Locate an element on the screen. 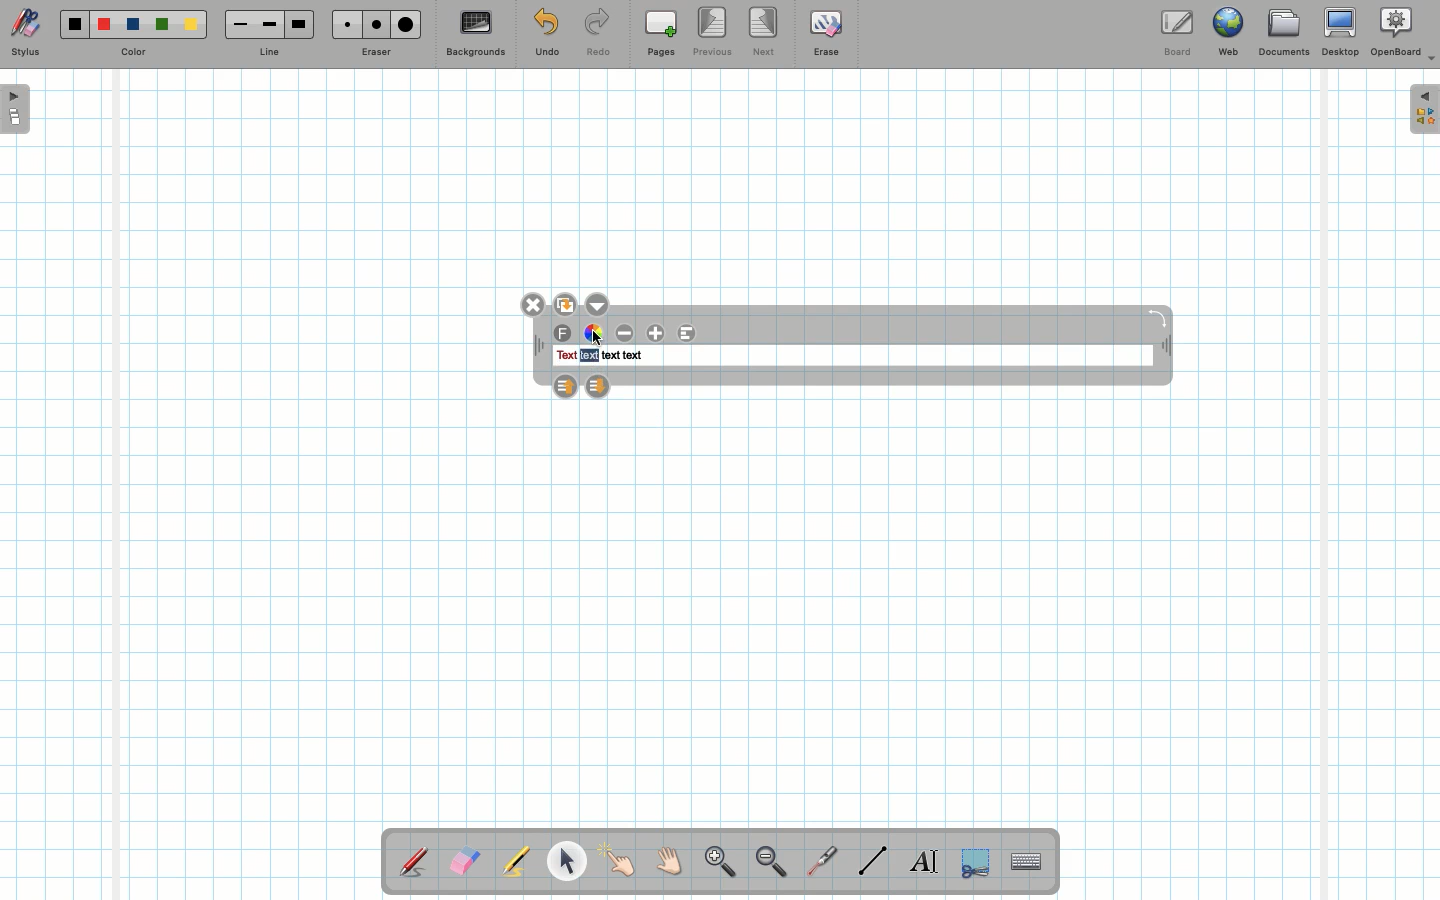 The width and height of the screenshot is (1440, 900). Move is located at coordinates (539, 348).